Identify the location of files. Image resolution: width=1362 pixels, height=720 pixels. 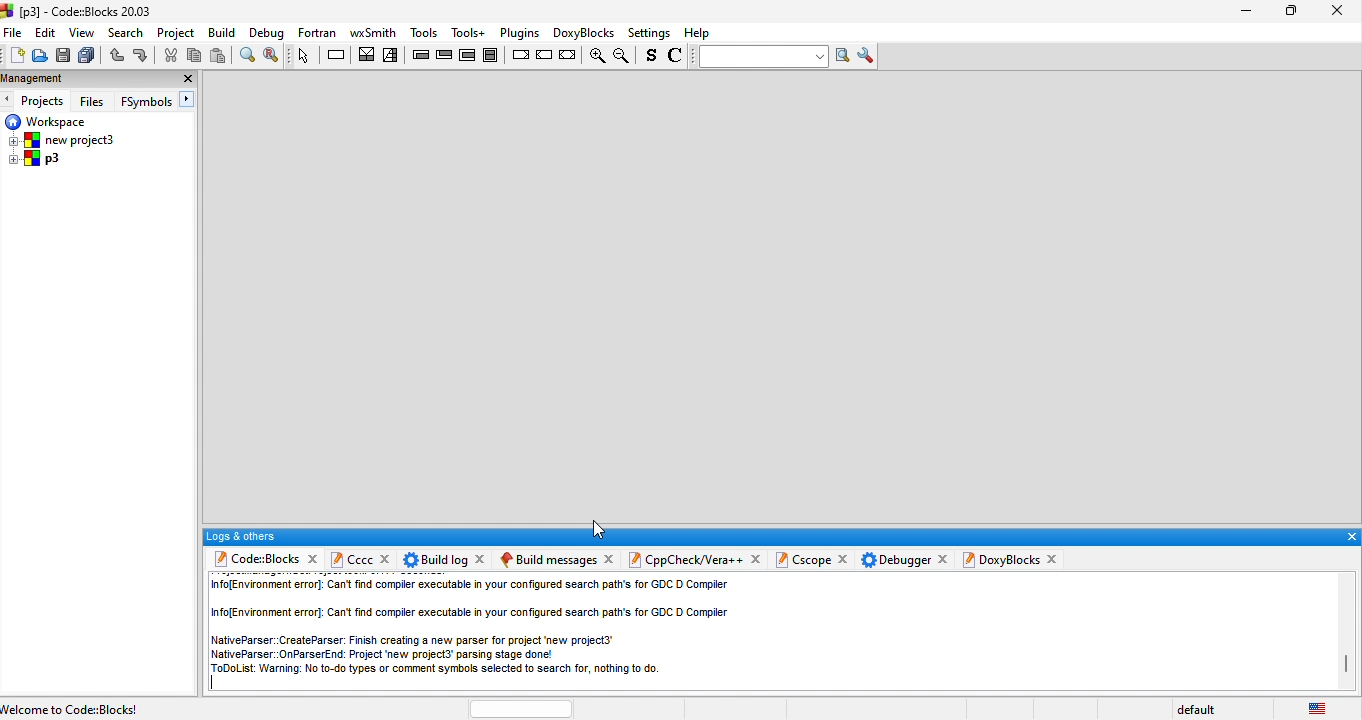
(94, 100).